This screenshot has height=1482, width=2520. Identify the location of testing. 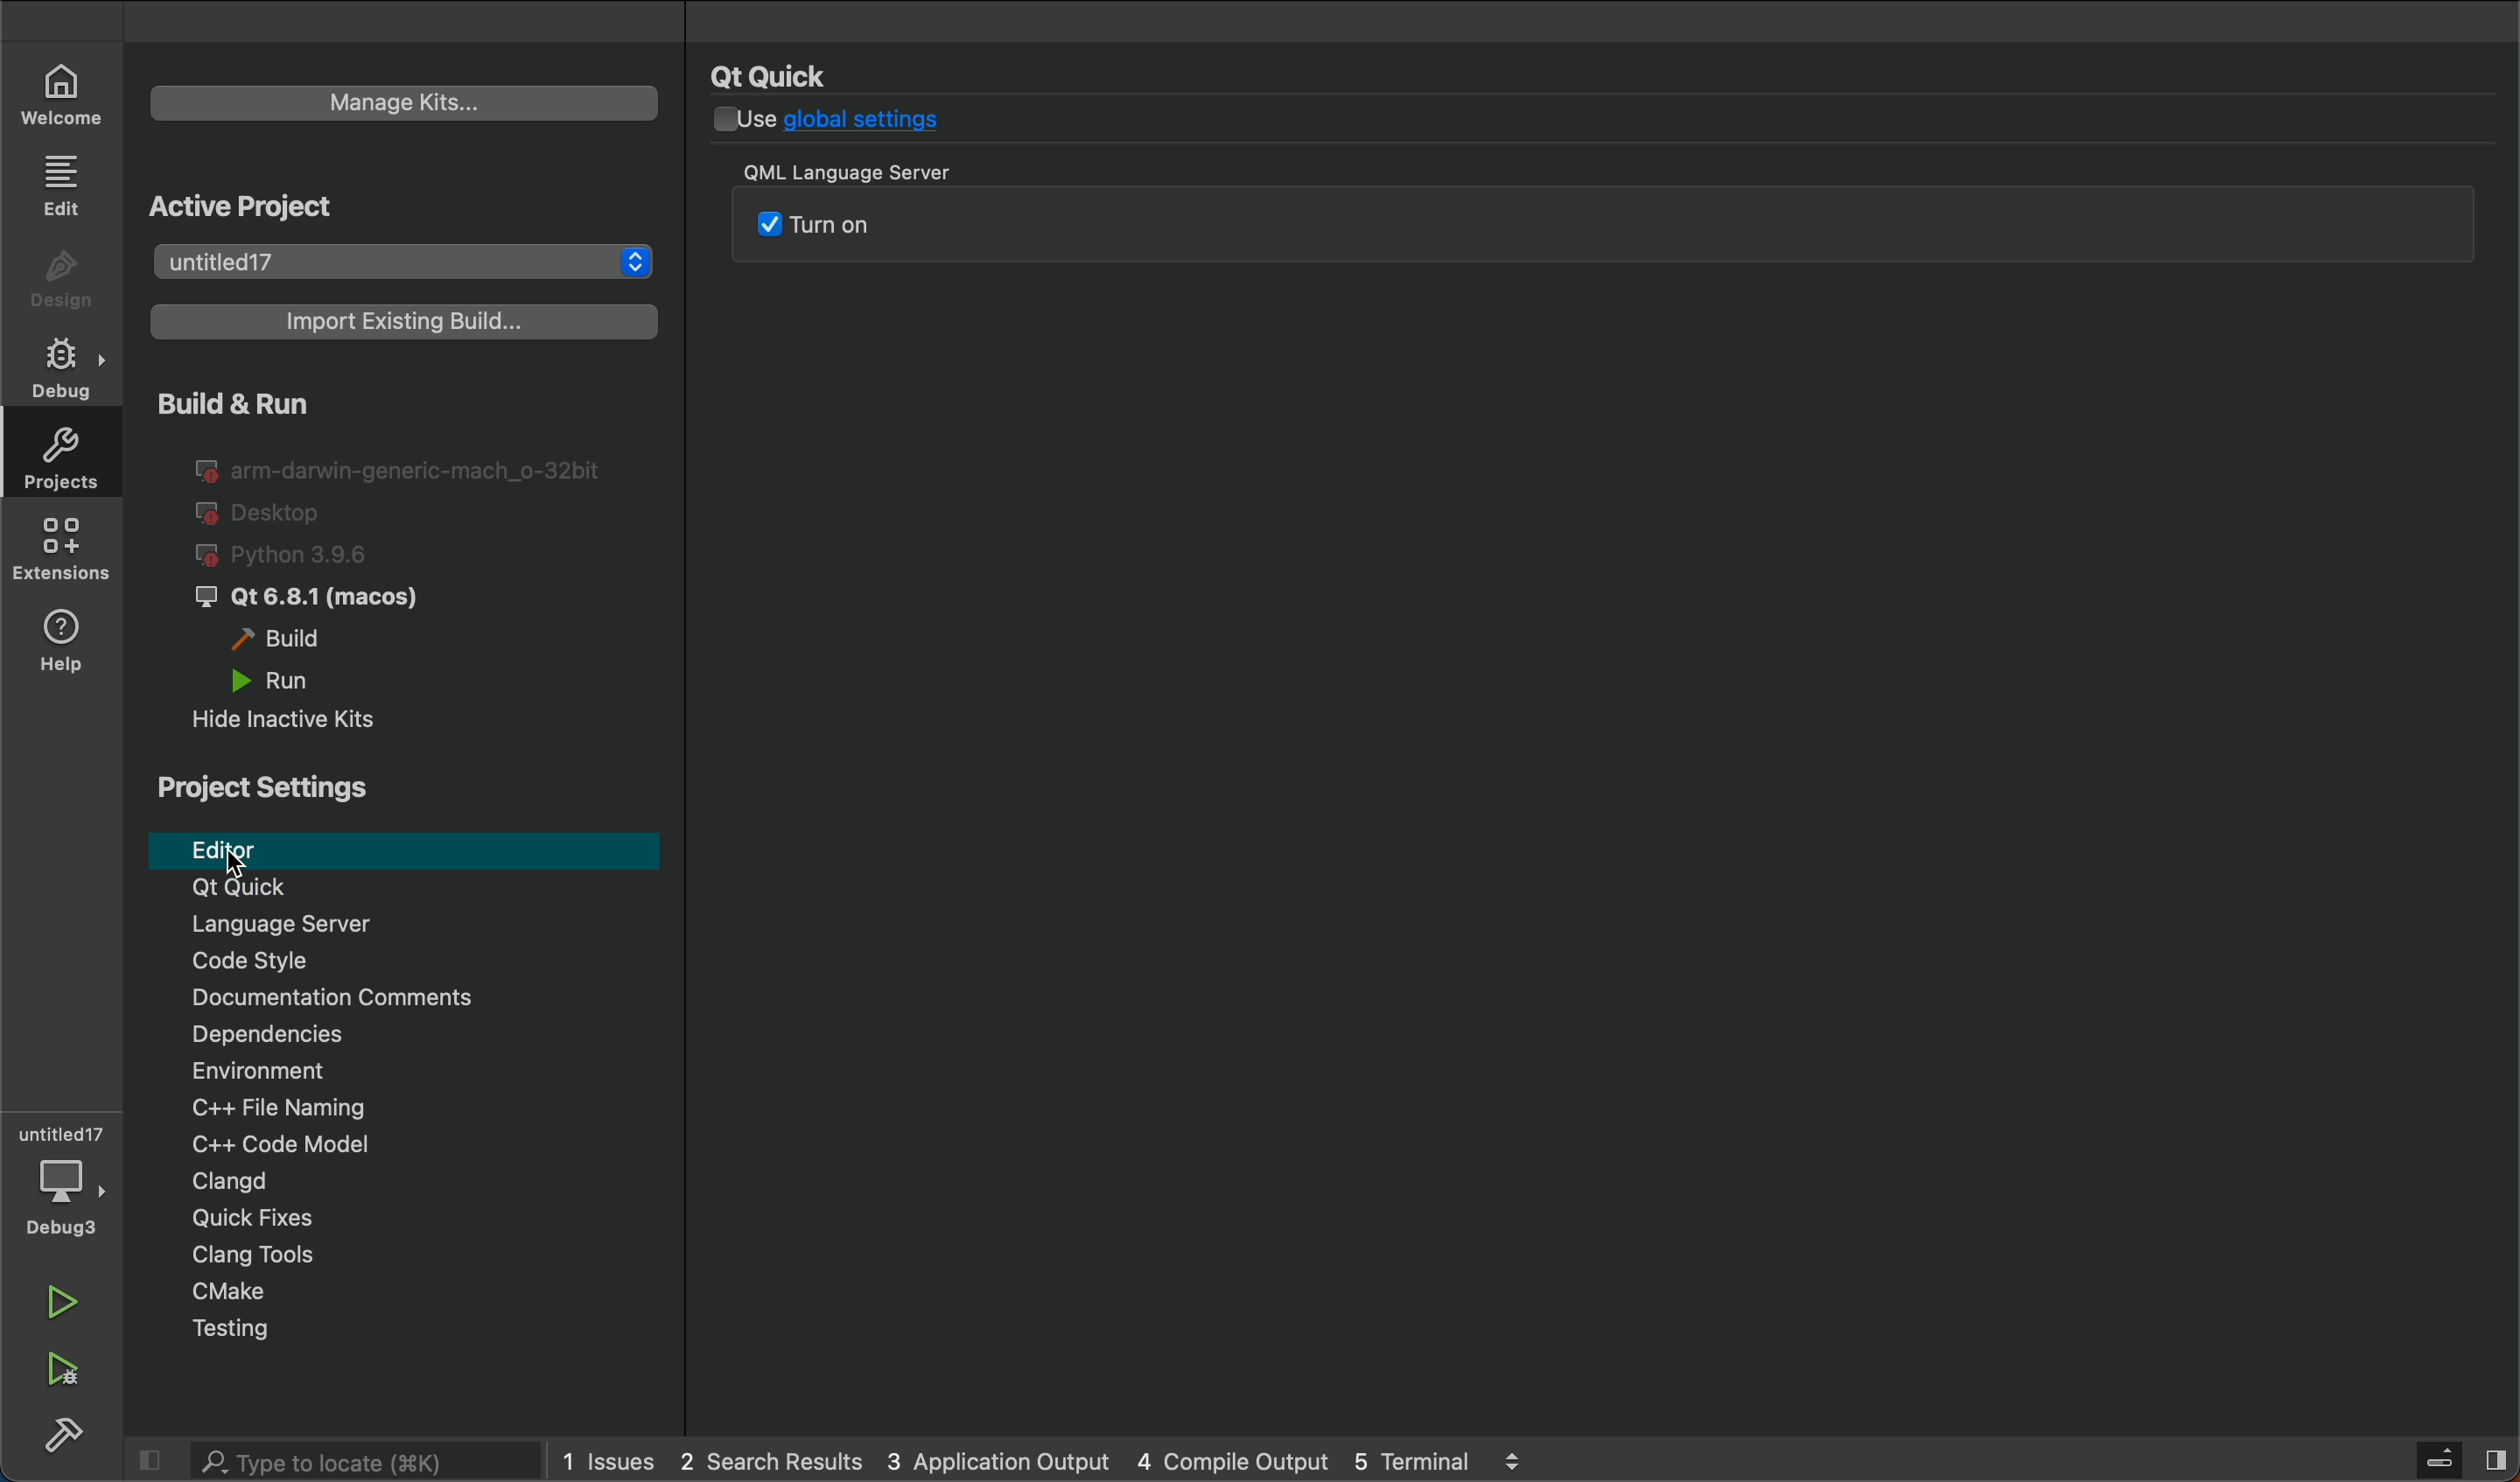
(408, 1336).